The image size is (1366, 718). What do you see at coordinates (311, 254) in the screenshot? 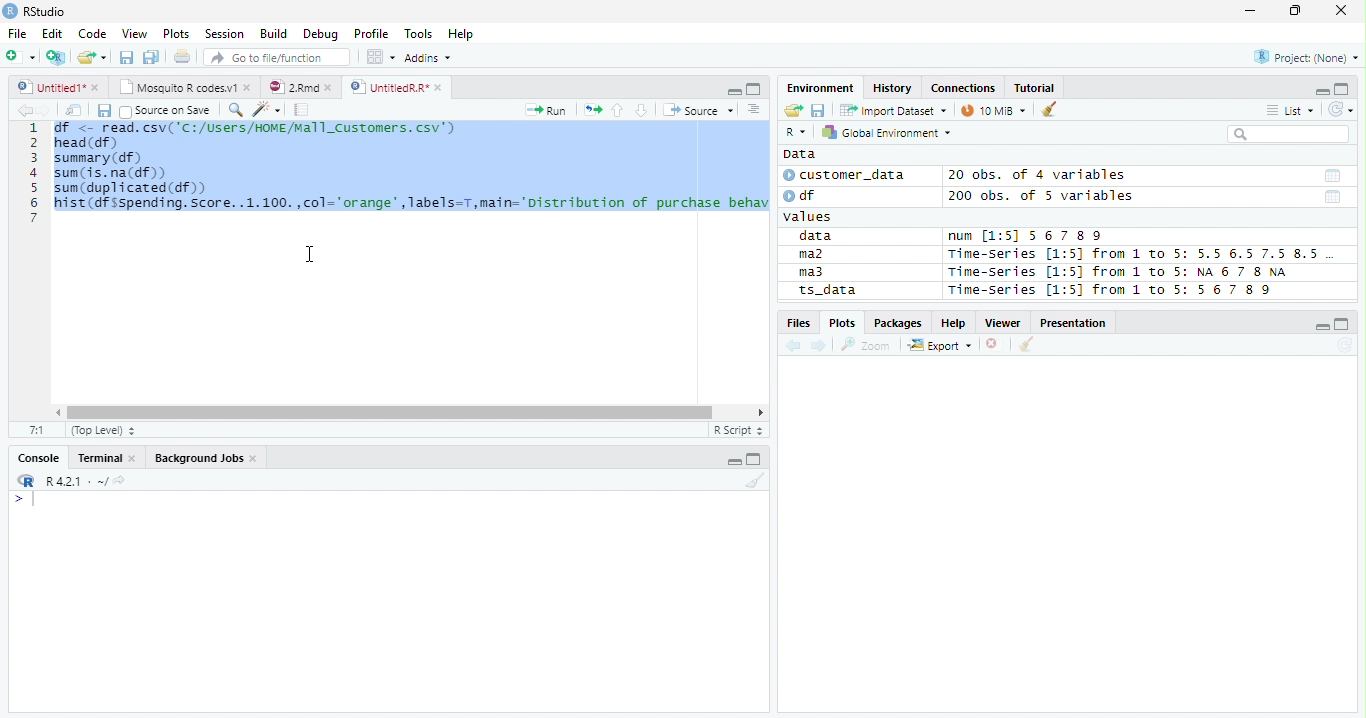
I see `Cursor` at bounding box center [311, 254].